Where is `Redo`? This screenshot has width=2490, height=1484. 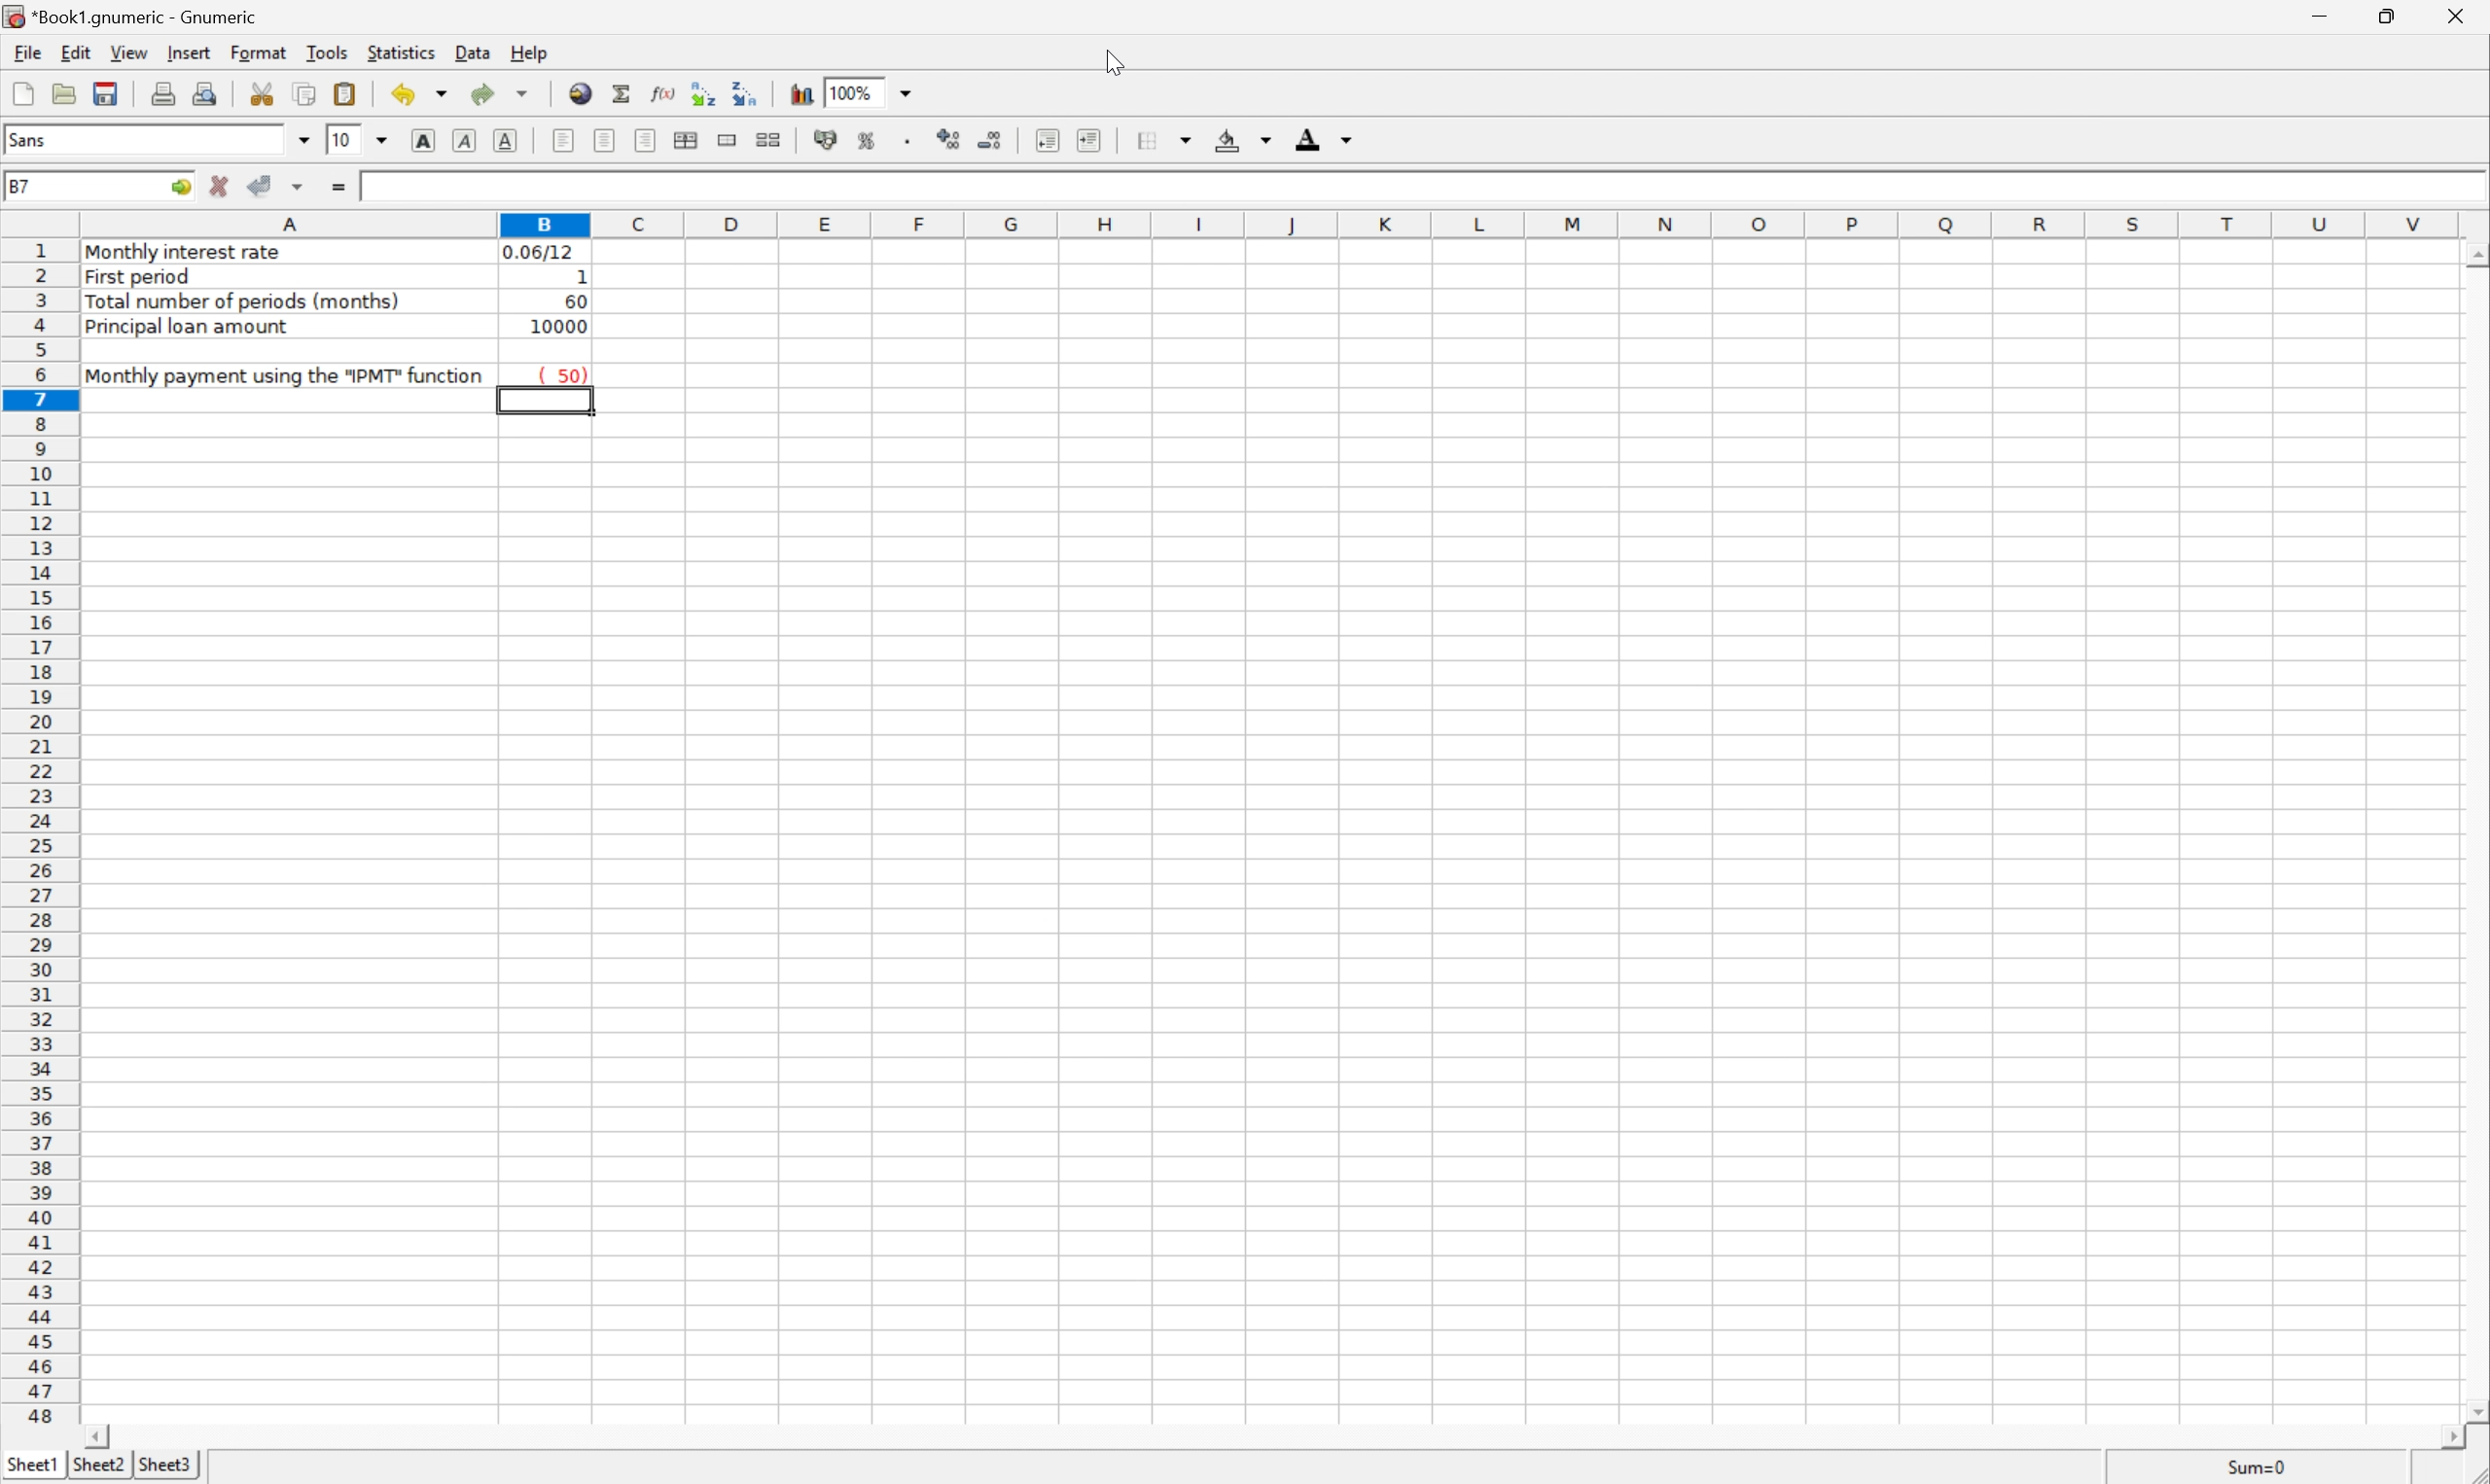 Redo is located at coordinates (501, 91).